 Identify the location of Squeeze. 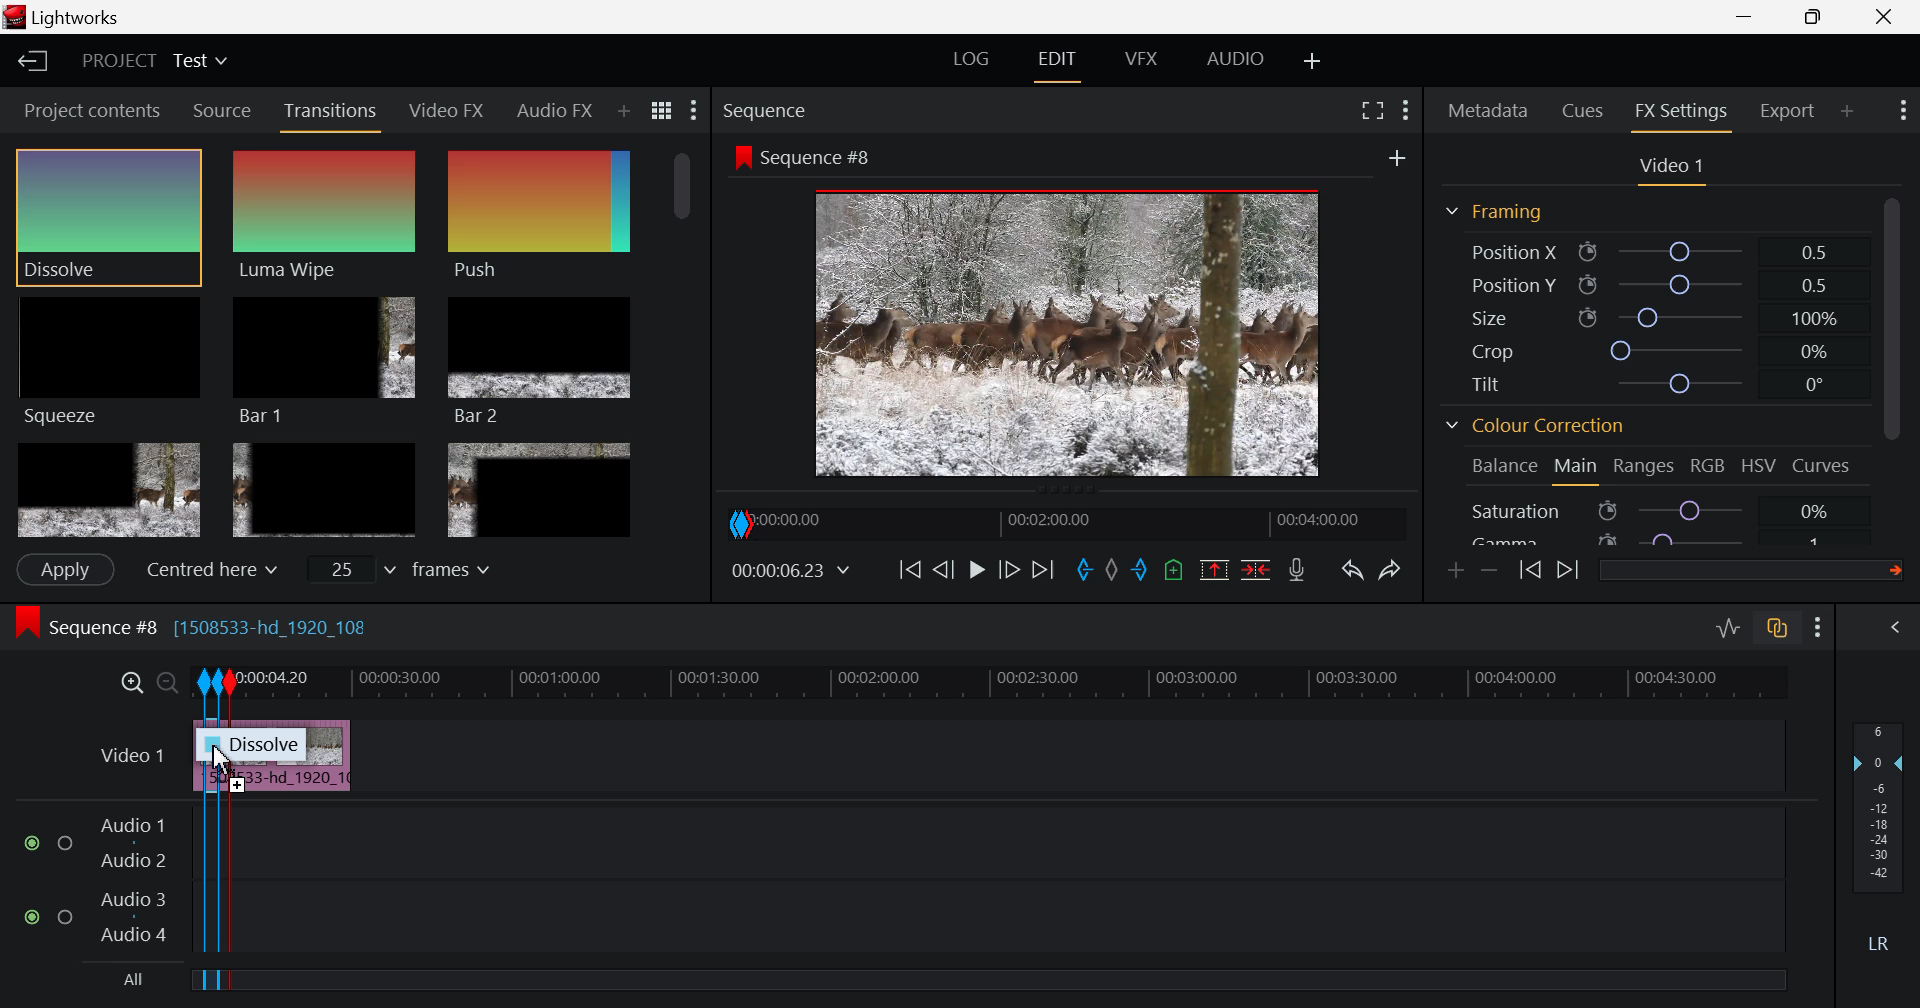
(107, 359).